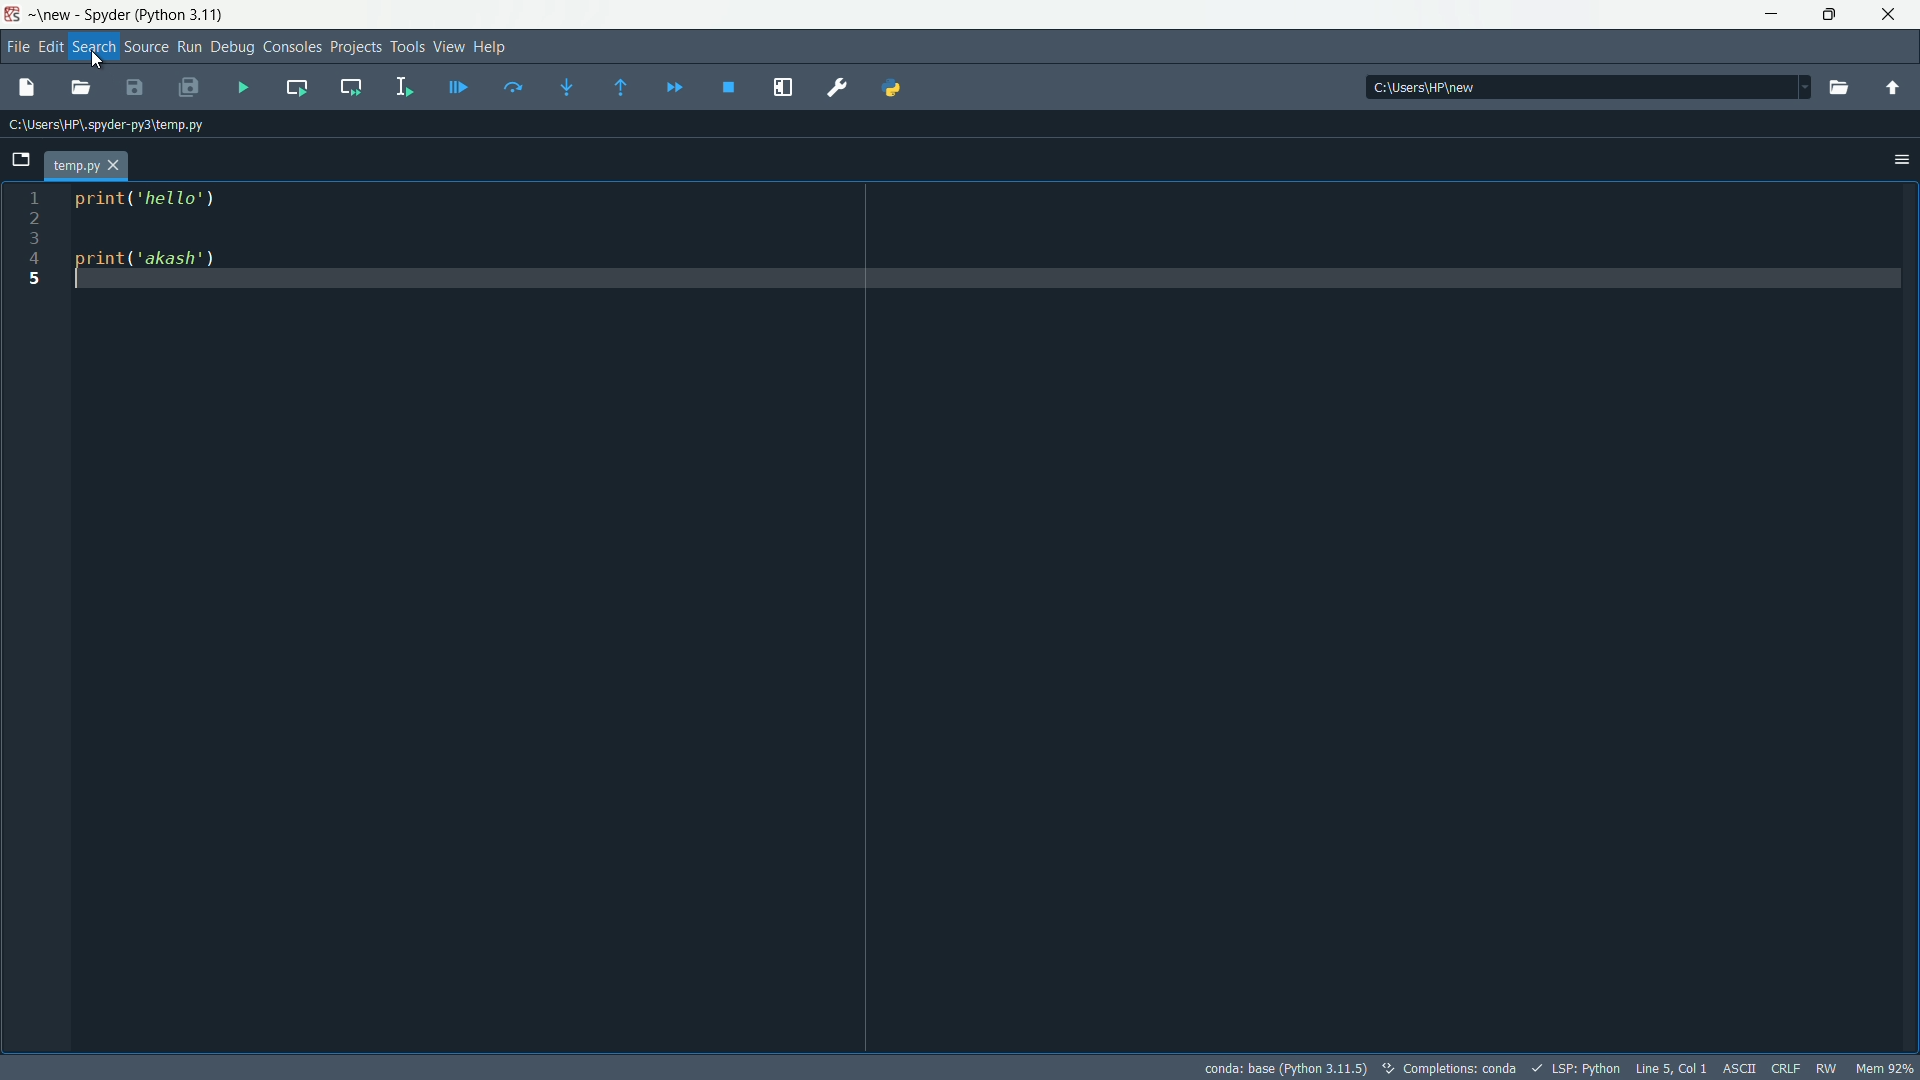 The image size is (1920, 1080). I want to click on run untill next function, so click(617, 87).